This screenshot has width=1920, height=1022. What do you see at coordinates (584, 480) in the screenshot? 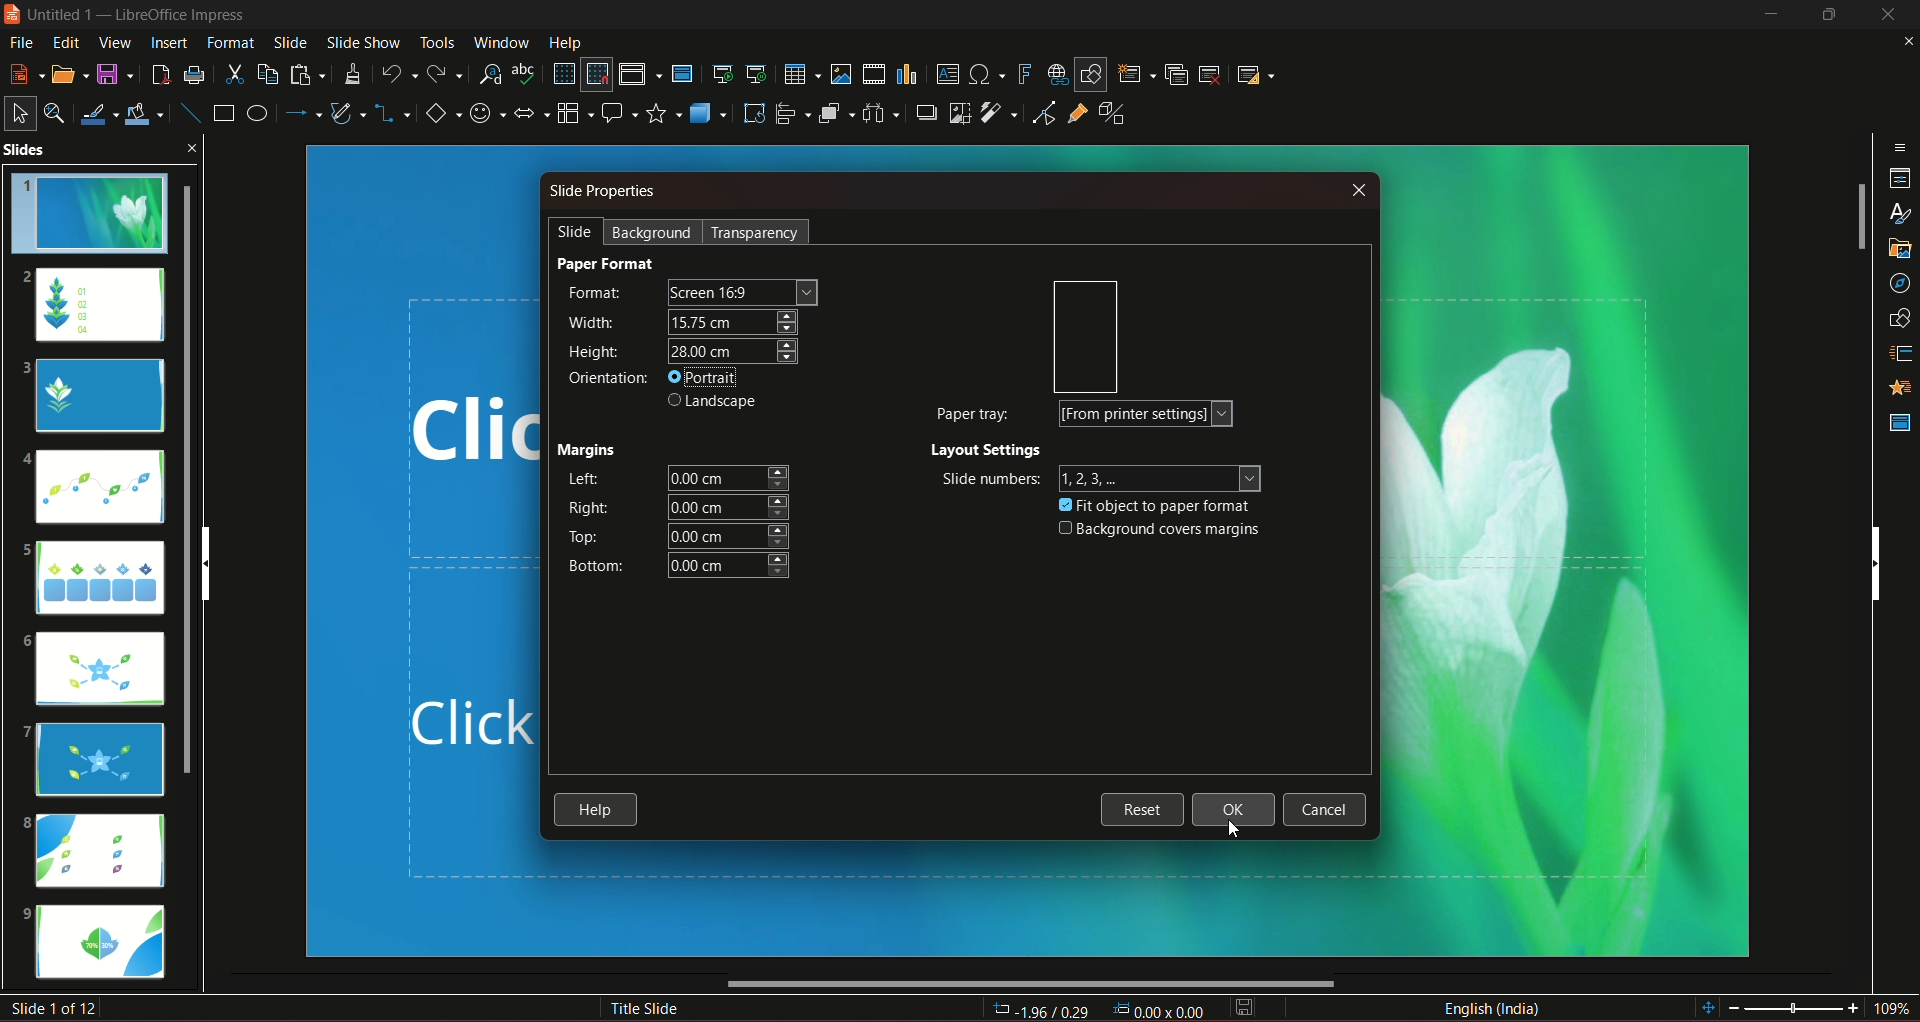
I see `left` at bounding box center [584, 480].